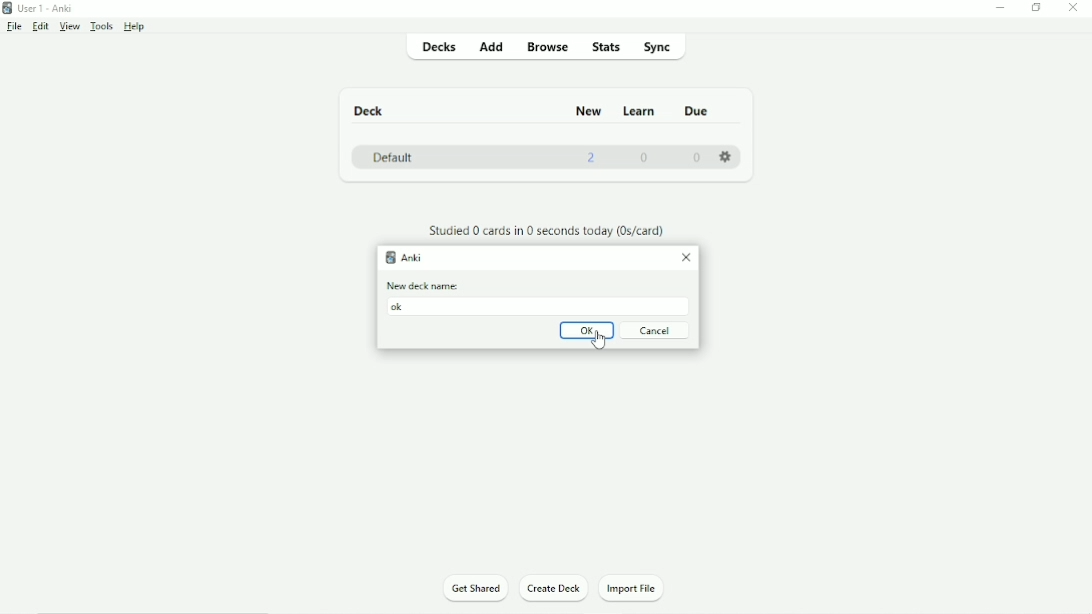 This screenshot has height=614, width=1092. What do you see at coordinates (608, 46) in the screenshot?
I see `Stats` at bounding box center [608, 46].